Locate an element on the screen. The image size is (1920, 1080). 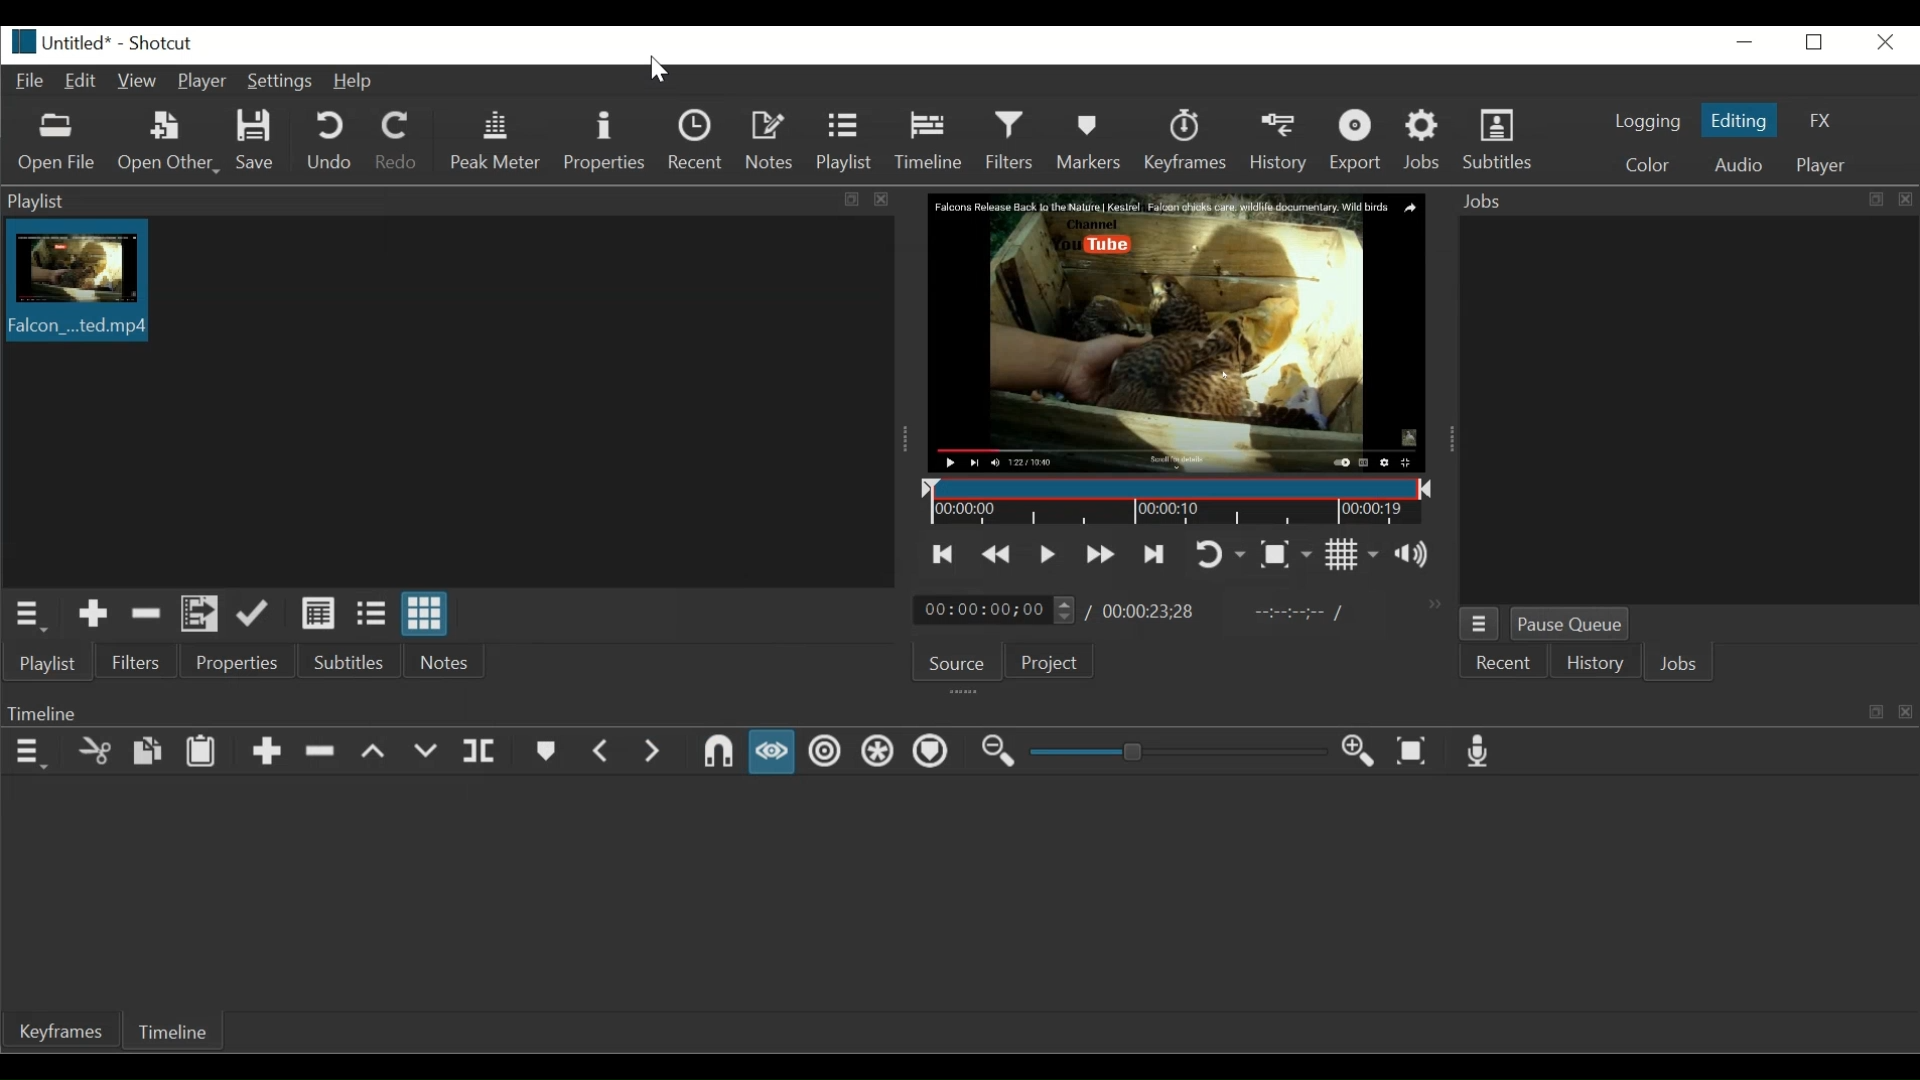
In point is located at coordinates (1295, 613).